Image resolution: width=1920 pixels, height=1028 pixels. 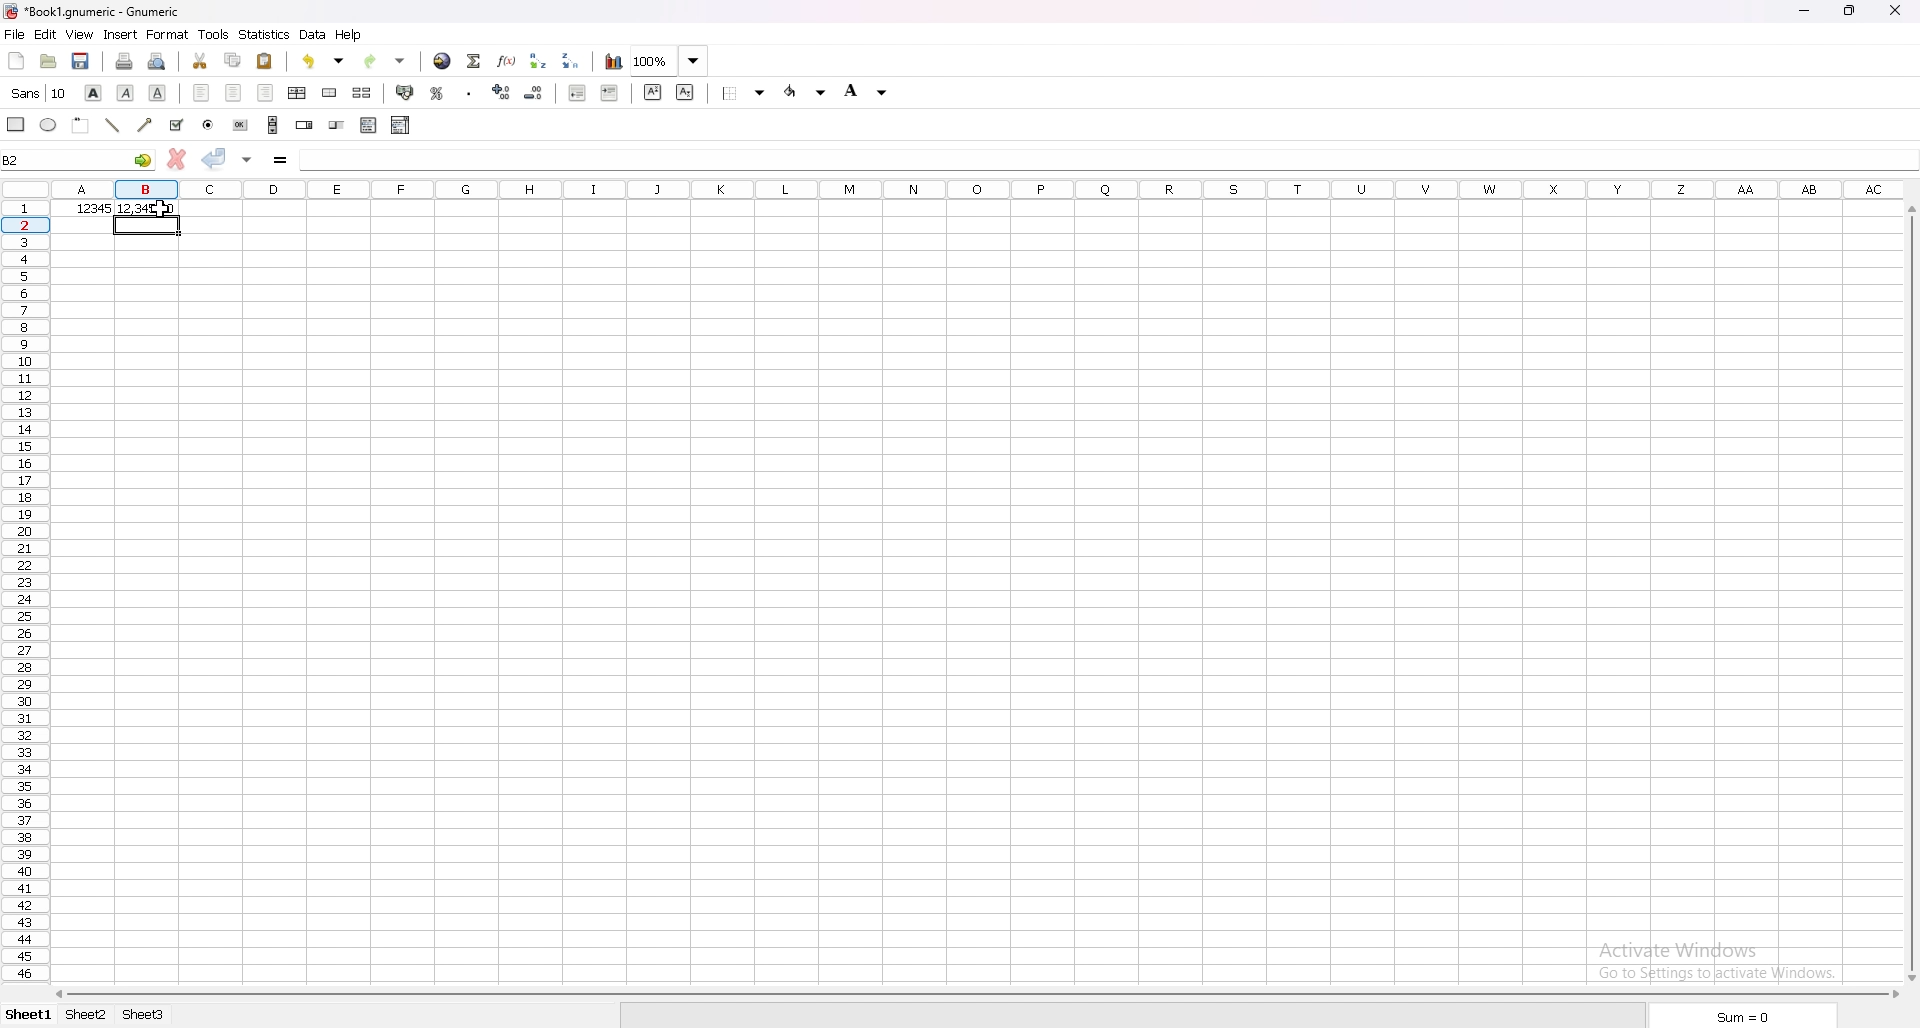 What do you see at coordinates (202, 61) in the screenshot?
I see `cut` at bounding box center [202, 61].